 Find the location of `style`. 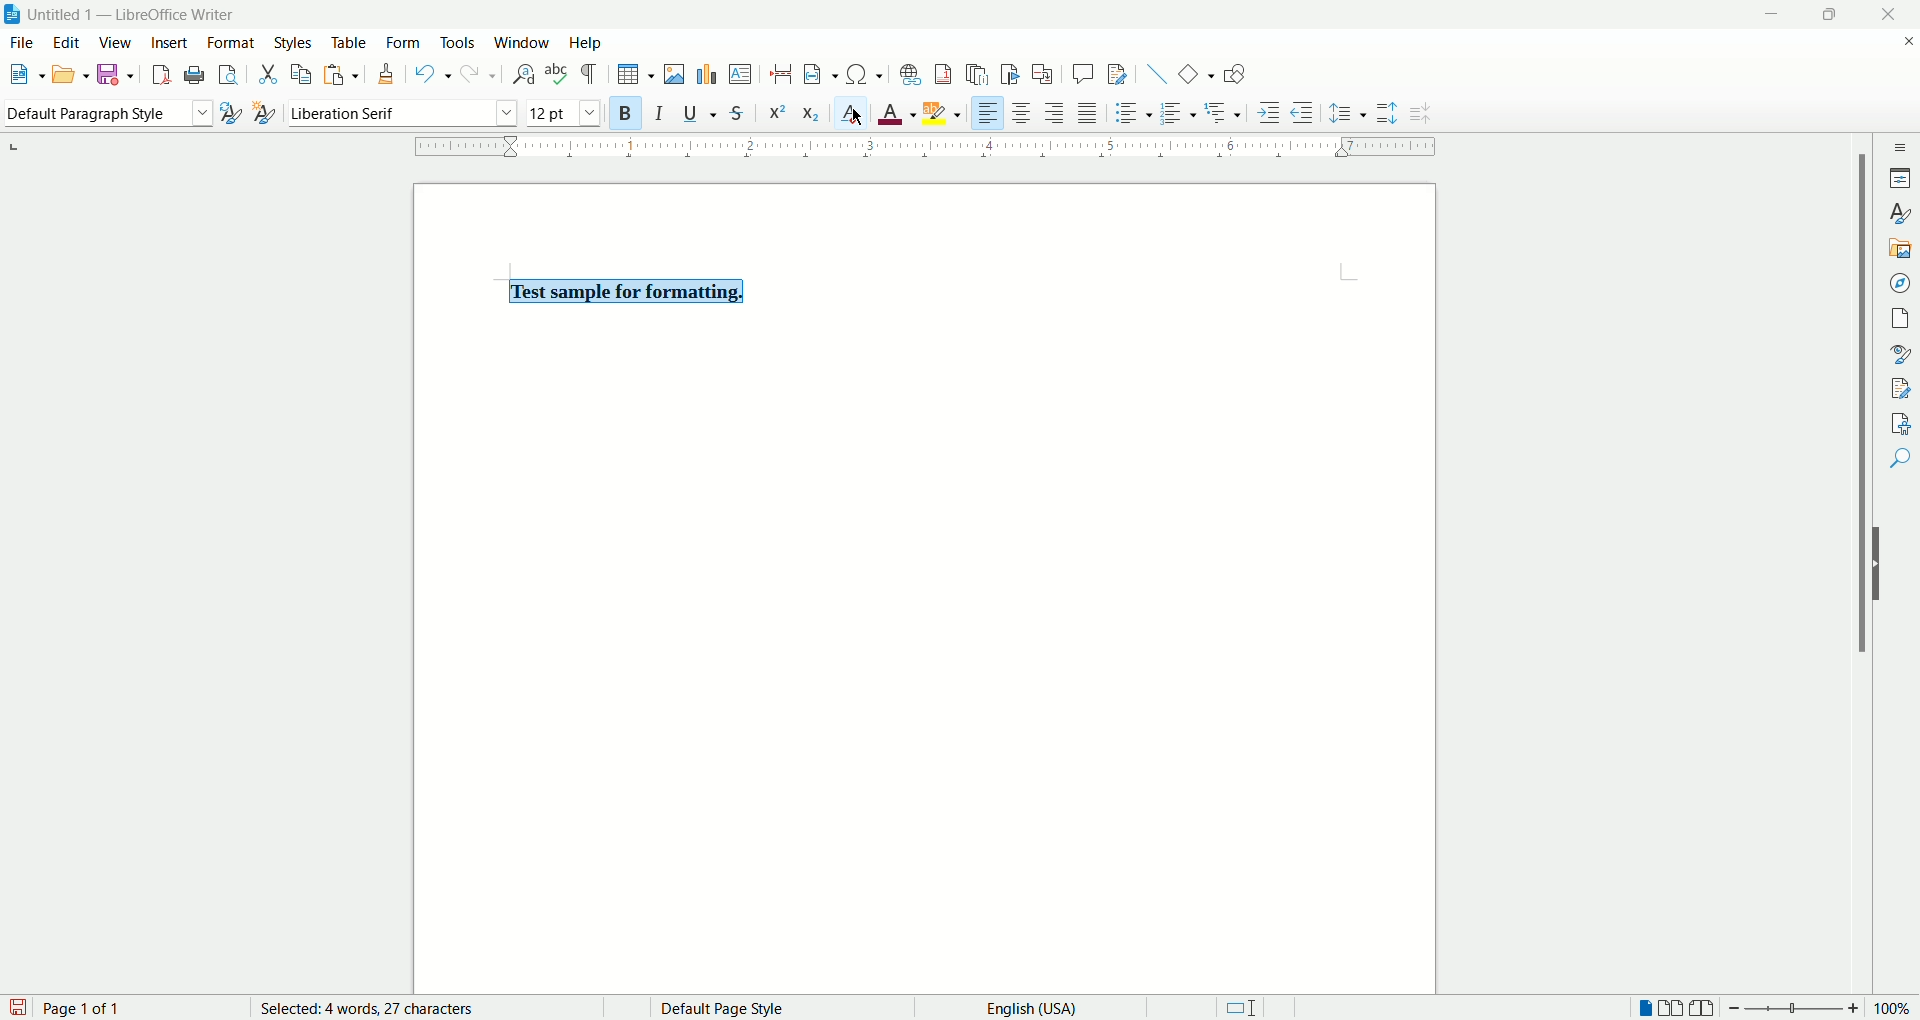

style is located at coordinates (1900, 211).